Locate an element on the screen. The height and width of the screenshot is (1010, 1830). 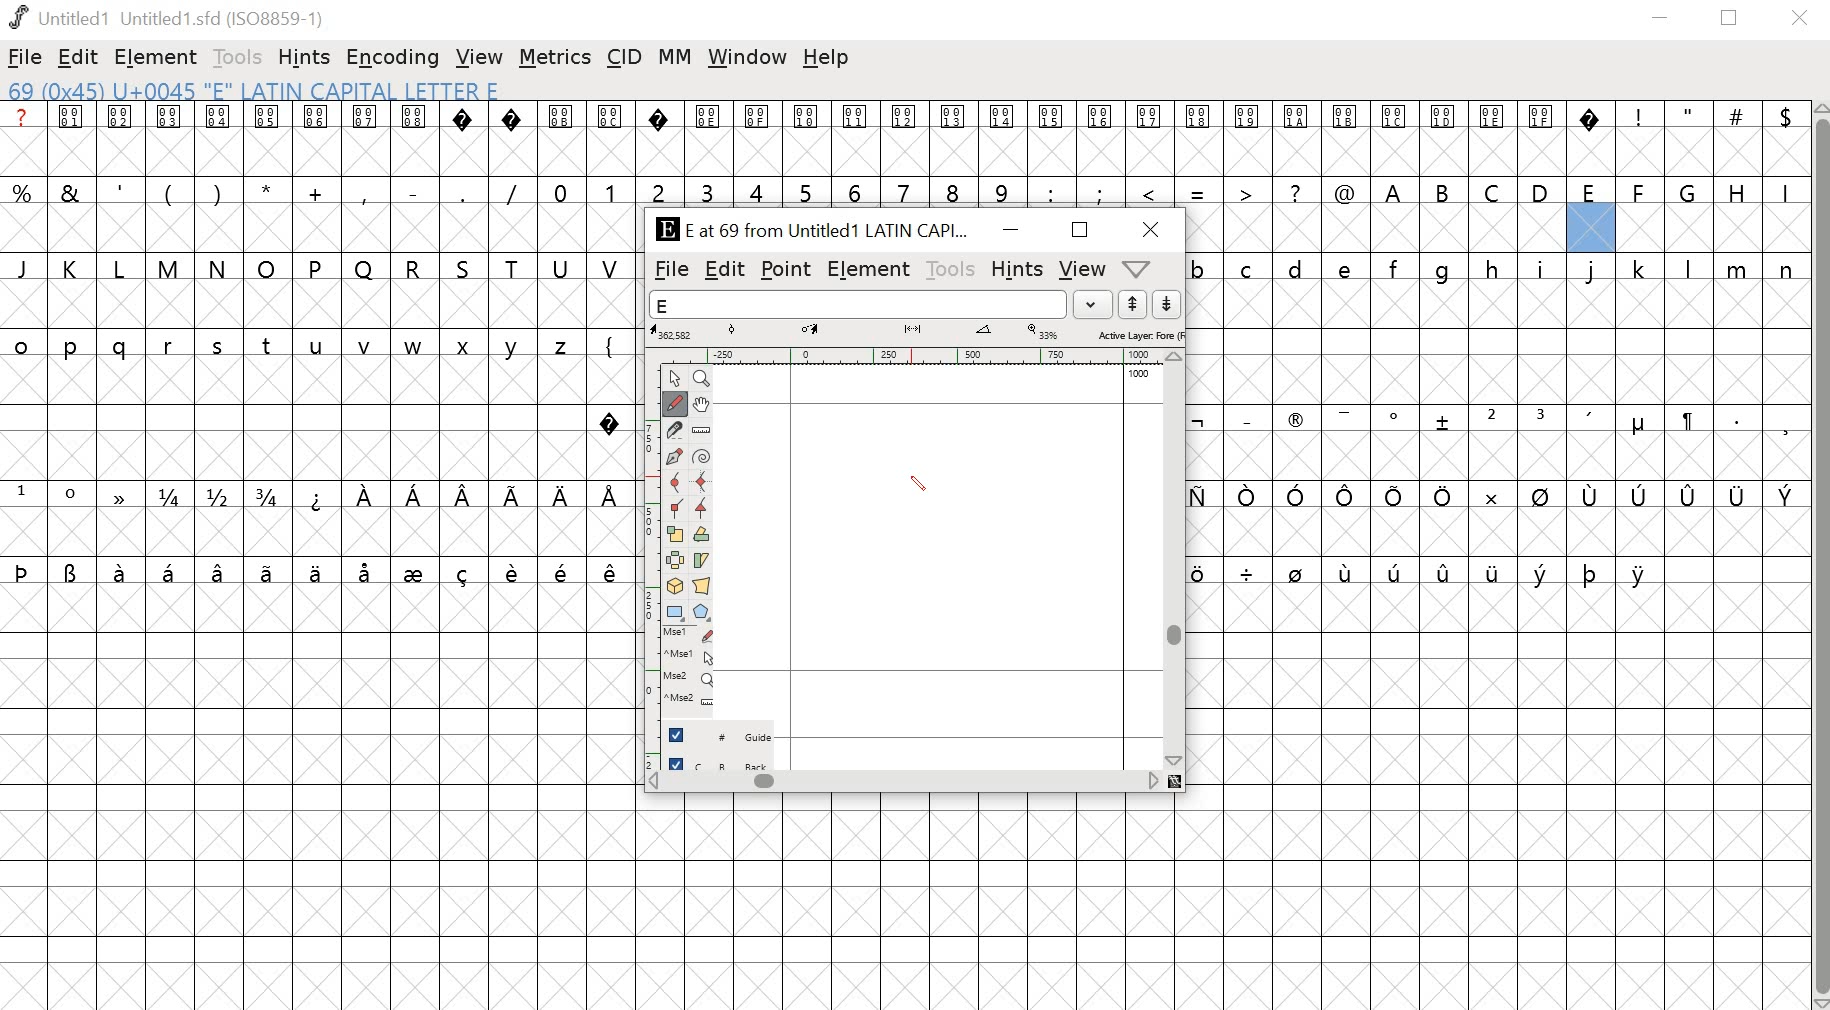
Untitled1 Untitled 1.sfd (IS08859-1) is located at coordinates (168, 18).